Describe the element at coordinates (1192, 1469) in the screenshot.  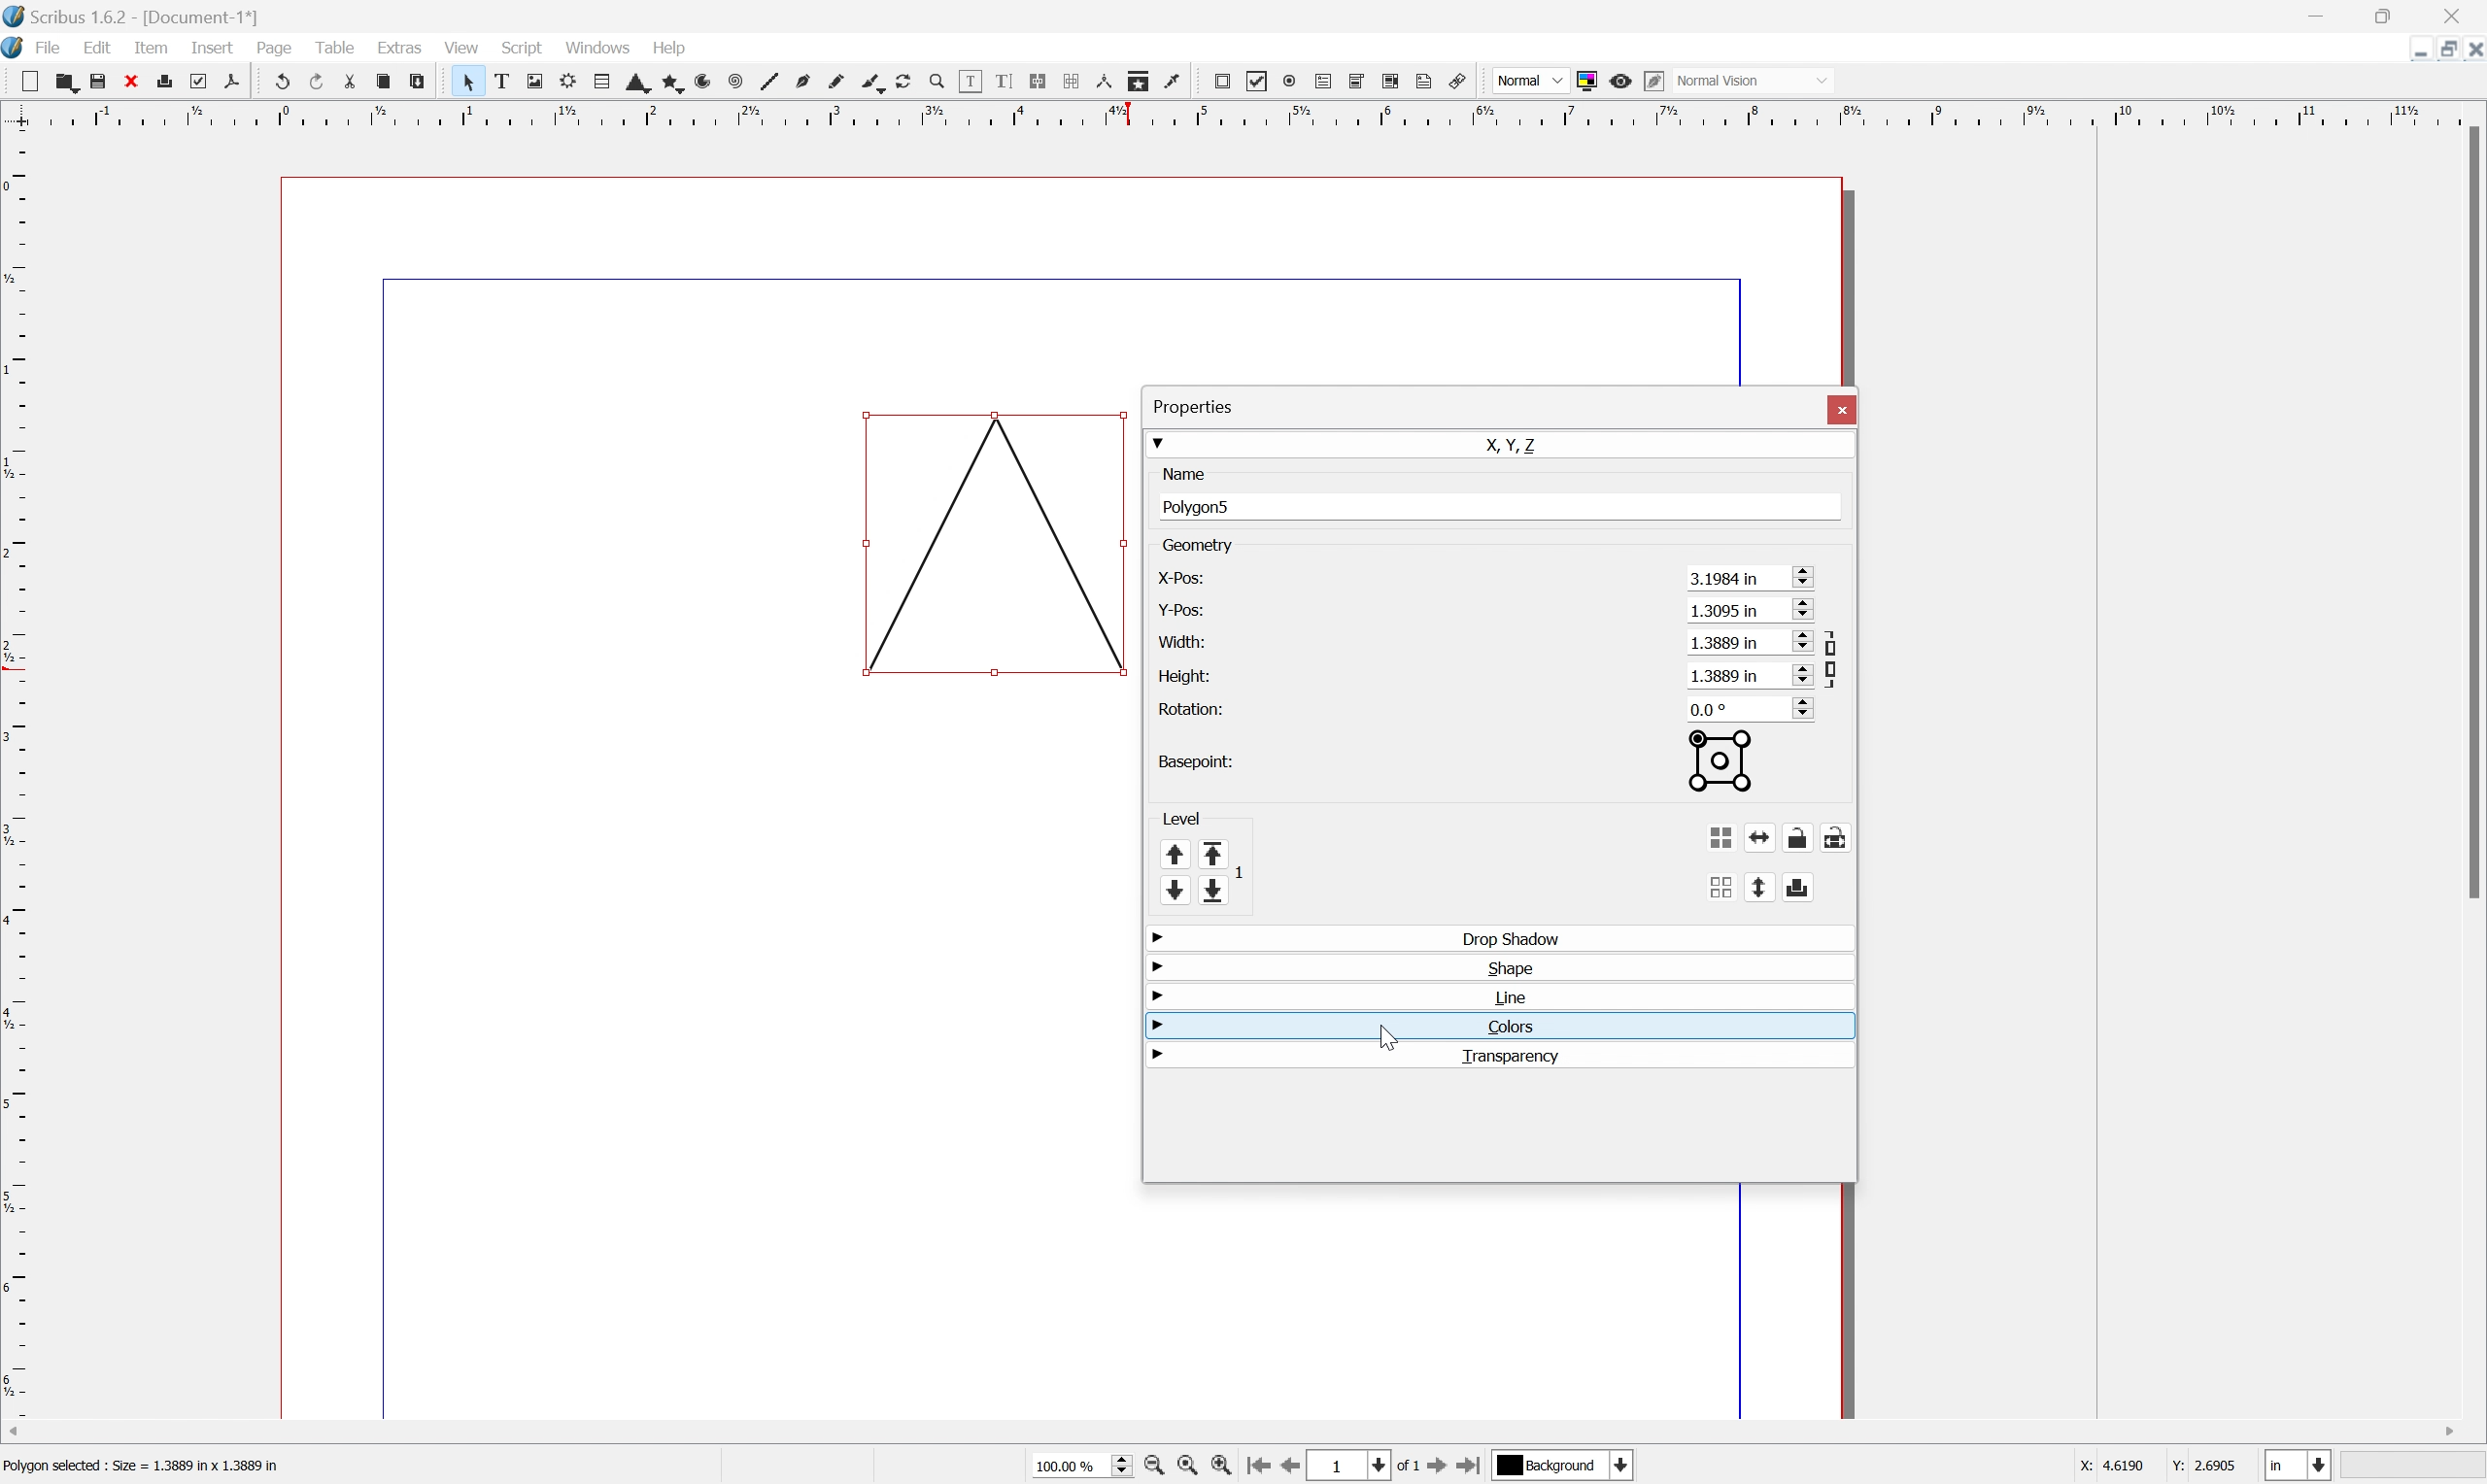
I see `Zoom to 100%` at that location.